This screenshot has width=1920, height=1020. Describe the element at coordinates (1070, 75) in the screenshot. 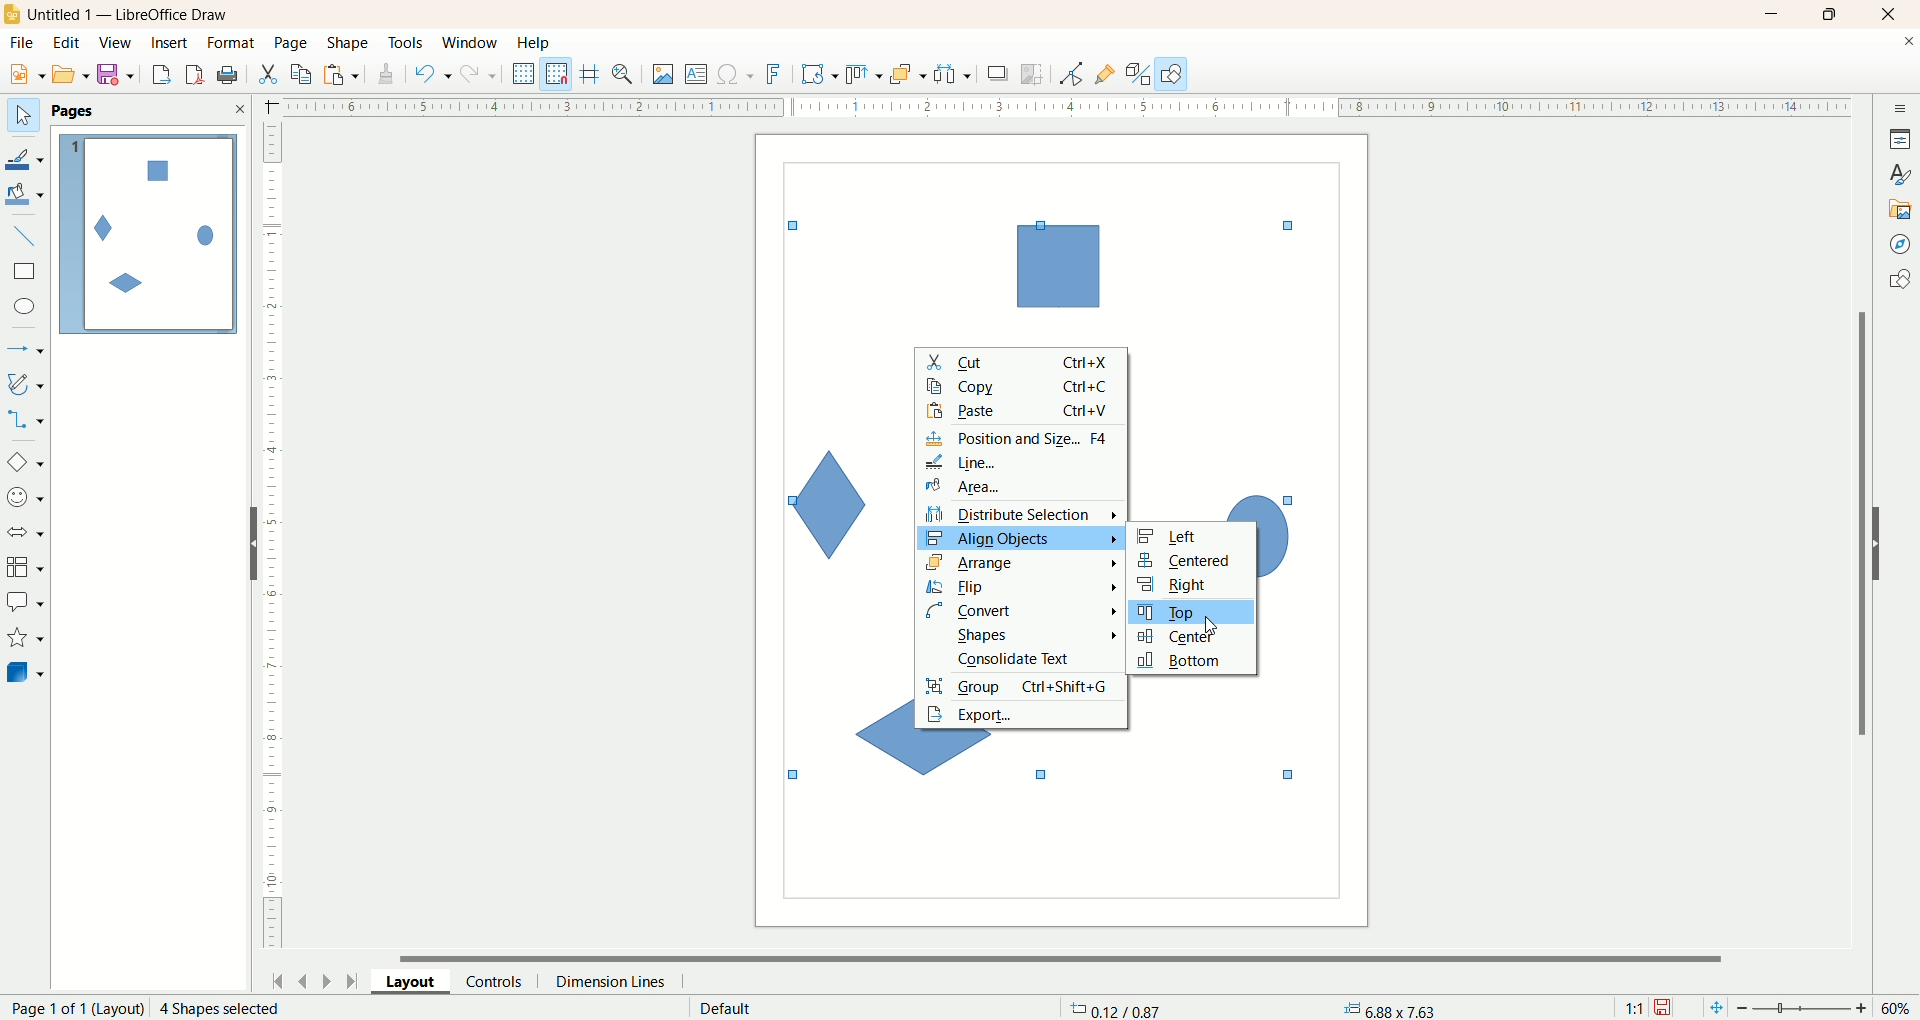

I see `point edit mode` at that location.